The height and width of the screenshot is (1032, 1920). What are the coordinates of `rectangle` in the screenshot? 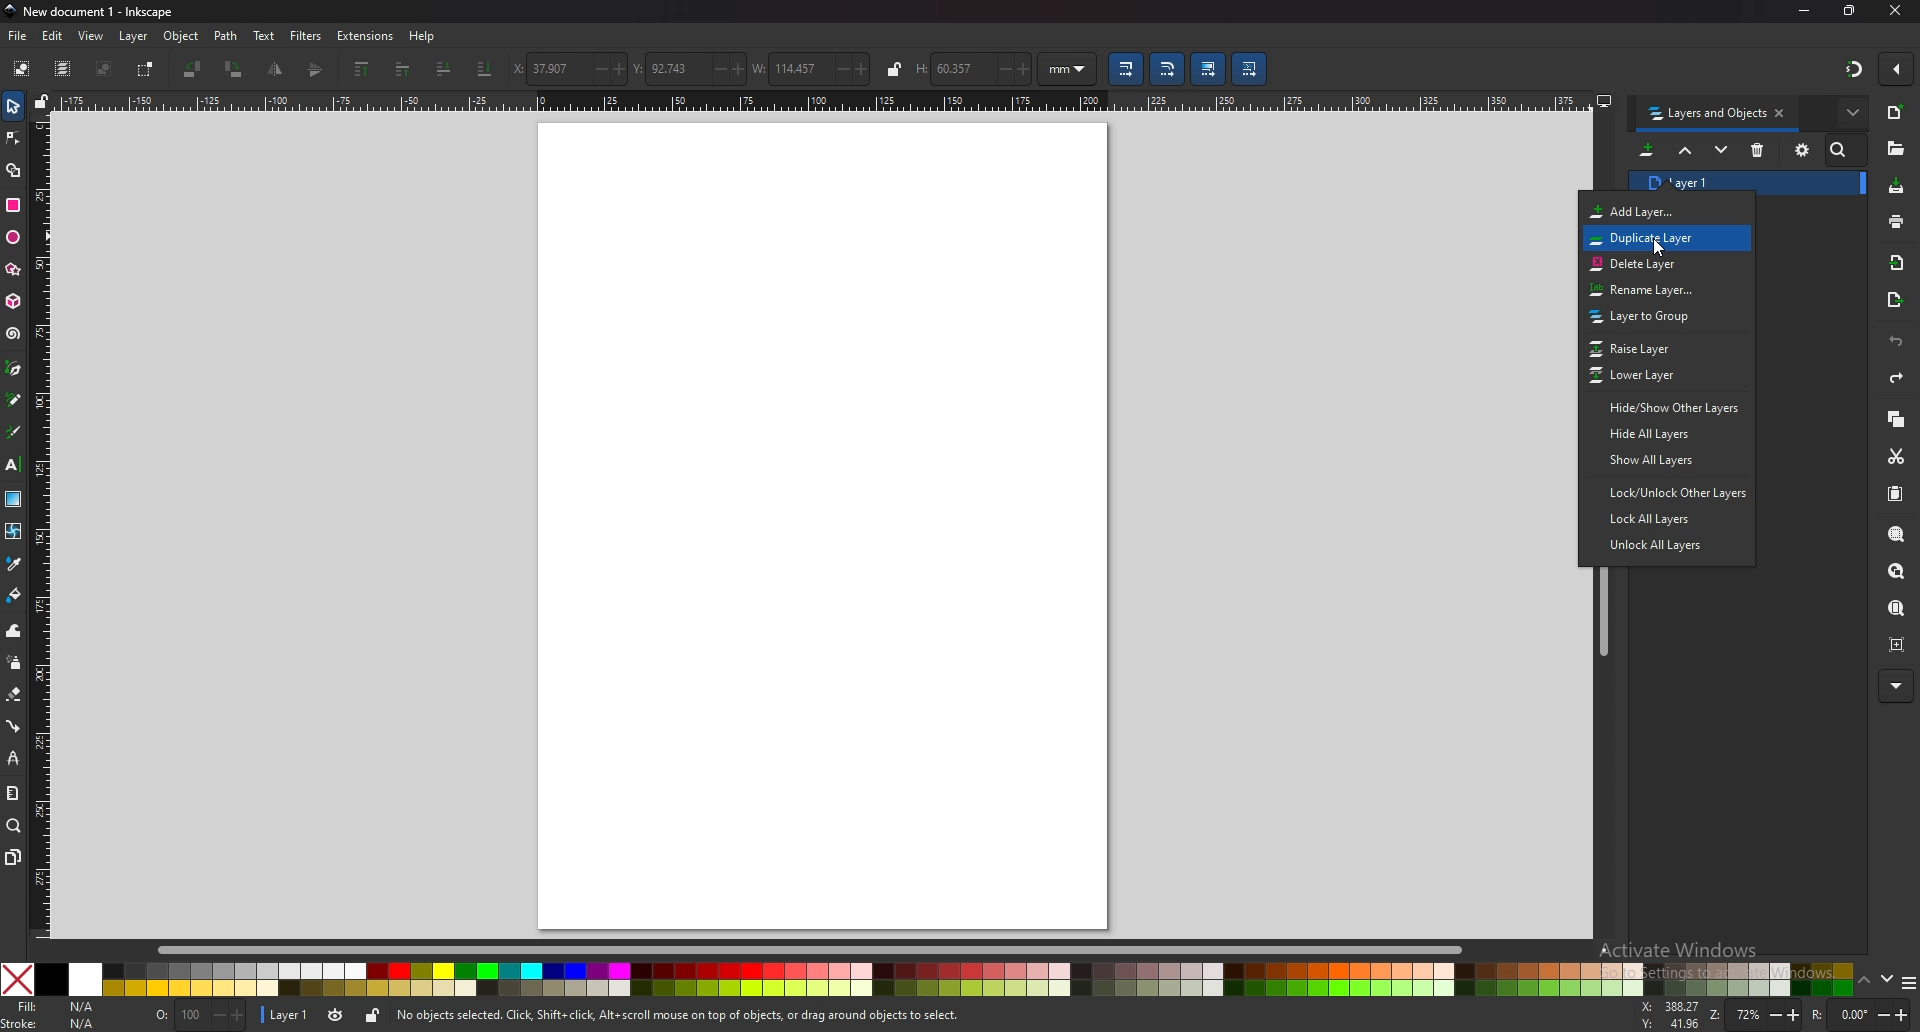 It's located at (13, 204).